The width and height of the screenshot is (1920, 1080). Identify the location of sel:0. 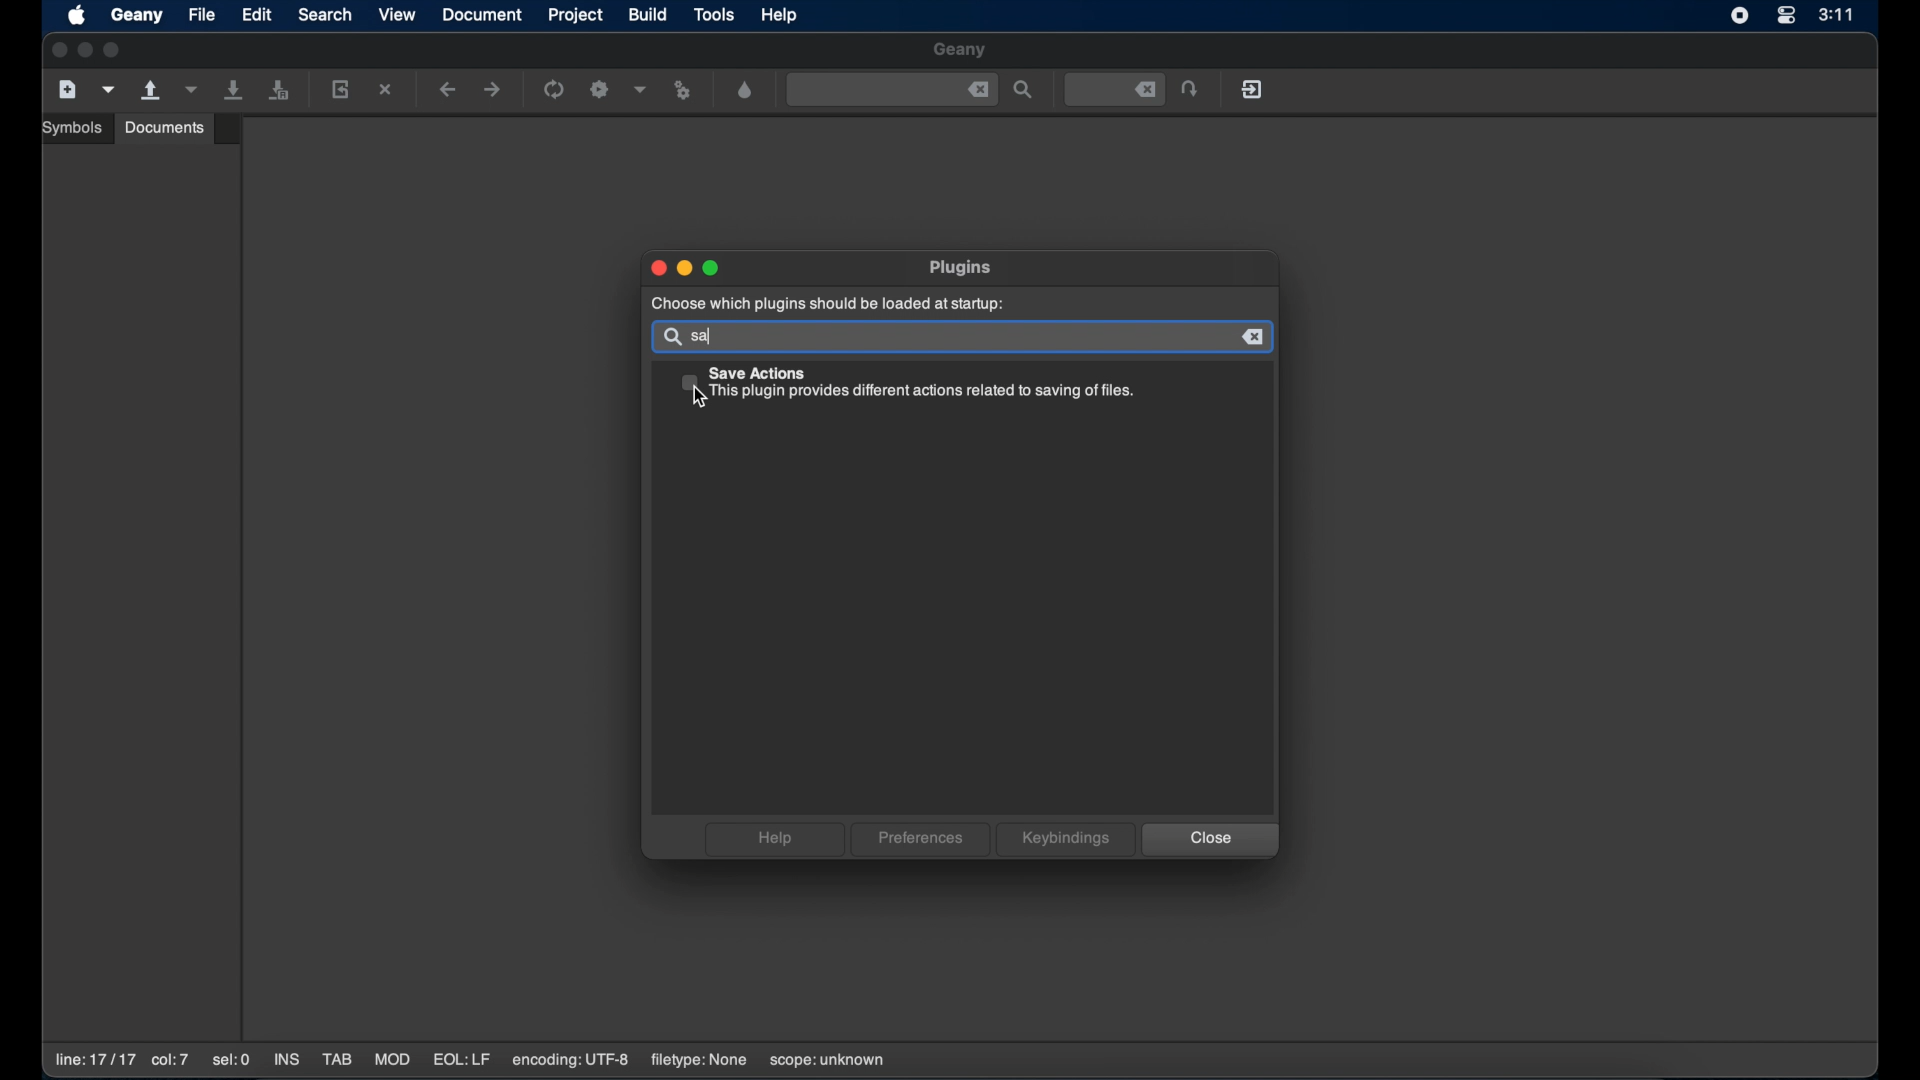
(233, 1061).